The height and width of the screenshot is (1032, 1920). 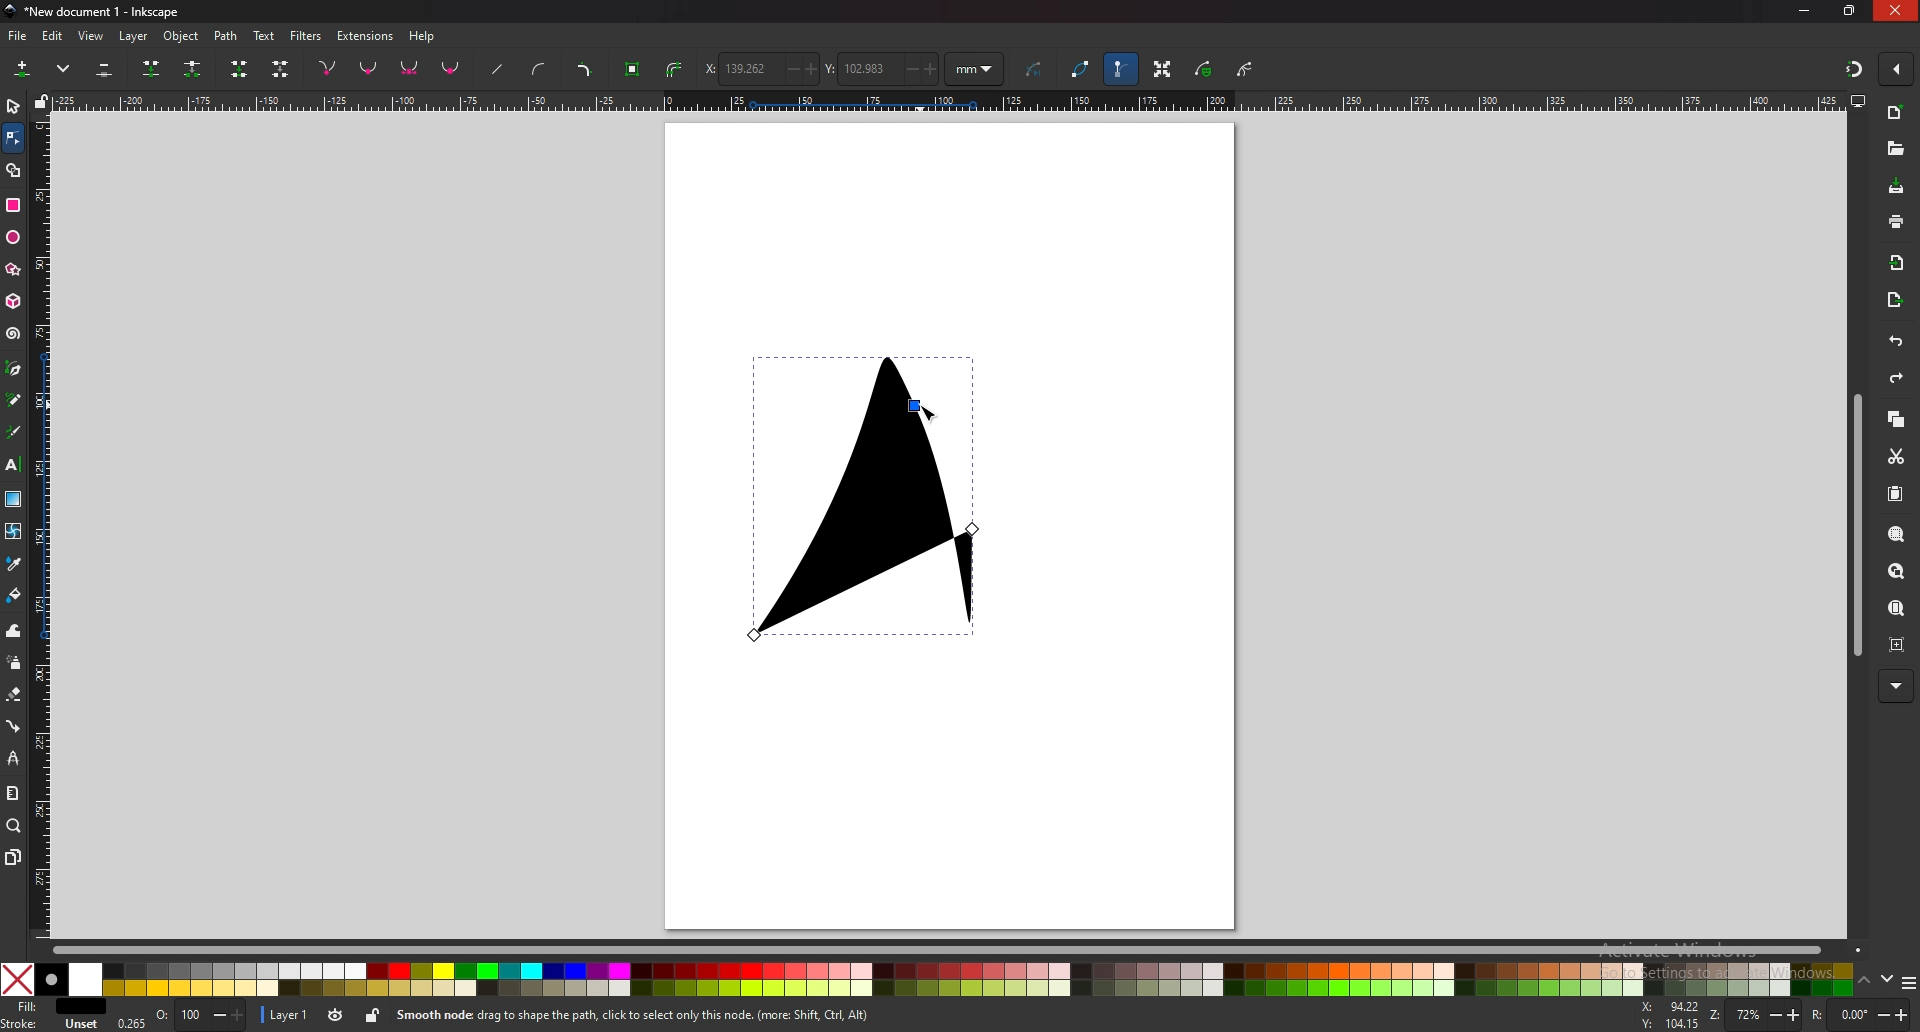 What do you see at coordinates (410, 69) in the screenshot?
I see `nodes symmetrical` at bounding box center [410, 69].